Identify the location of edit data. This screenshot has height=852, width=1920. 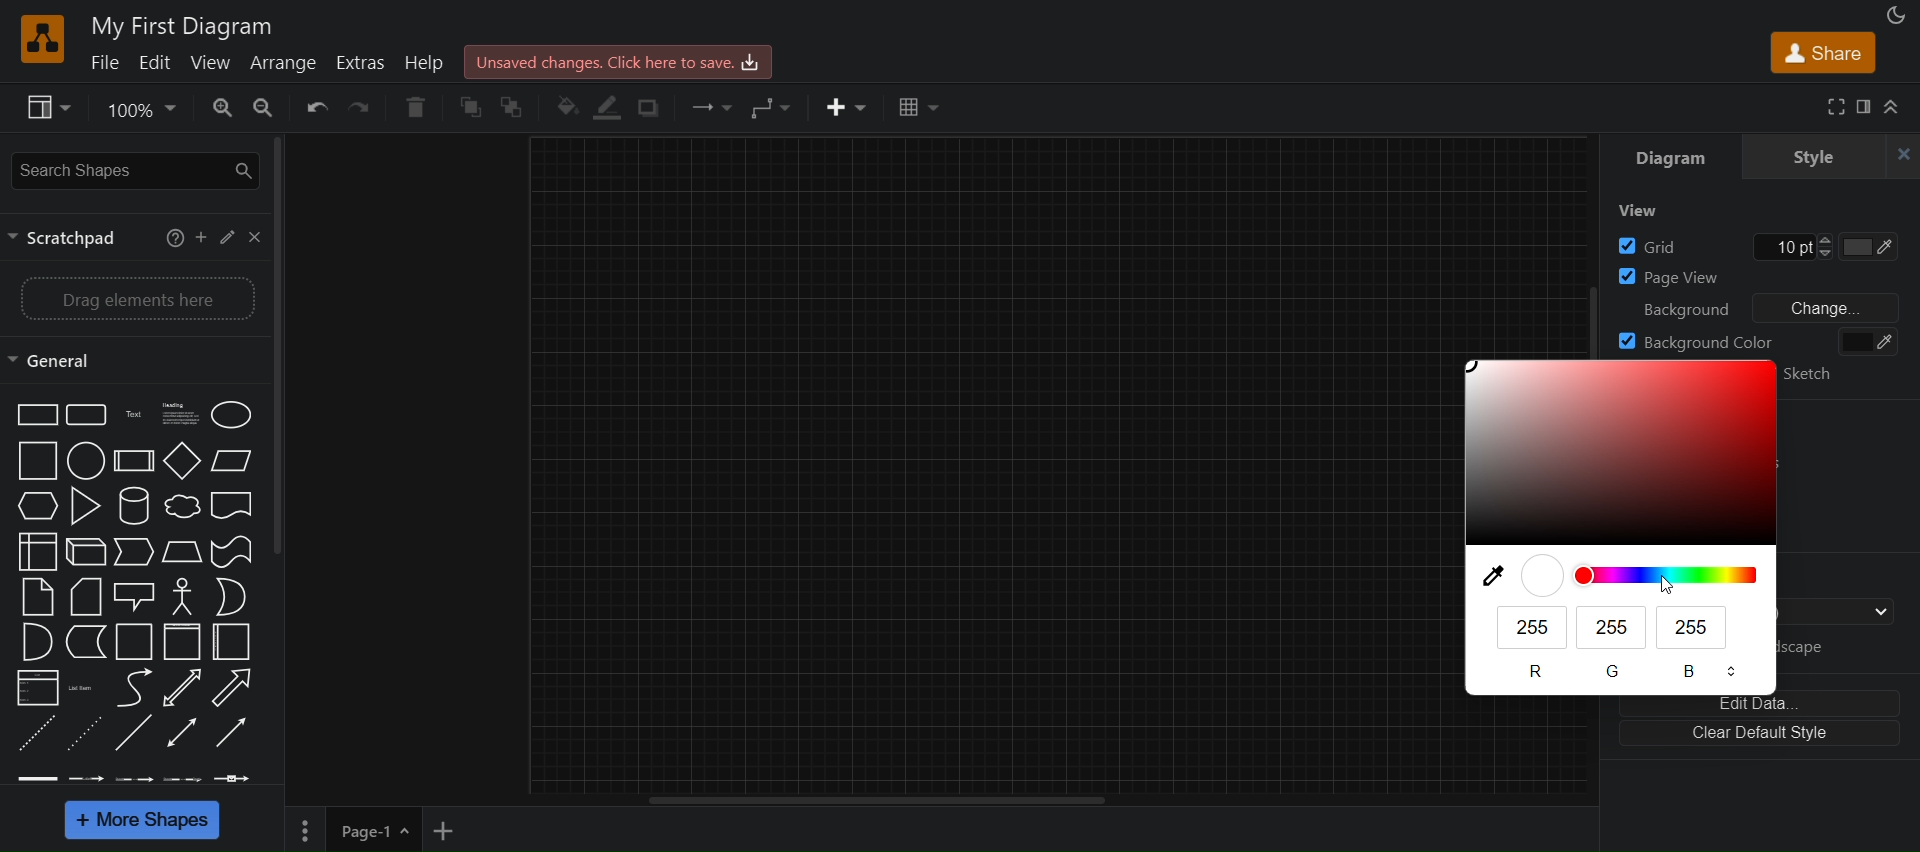
(1767, 708).